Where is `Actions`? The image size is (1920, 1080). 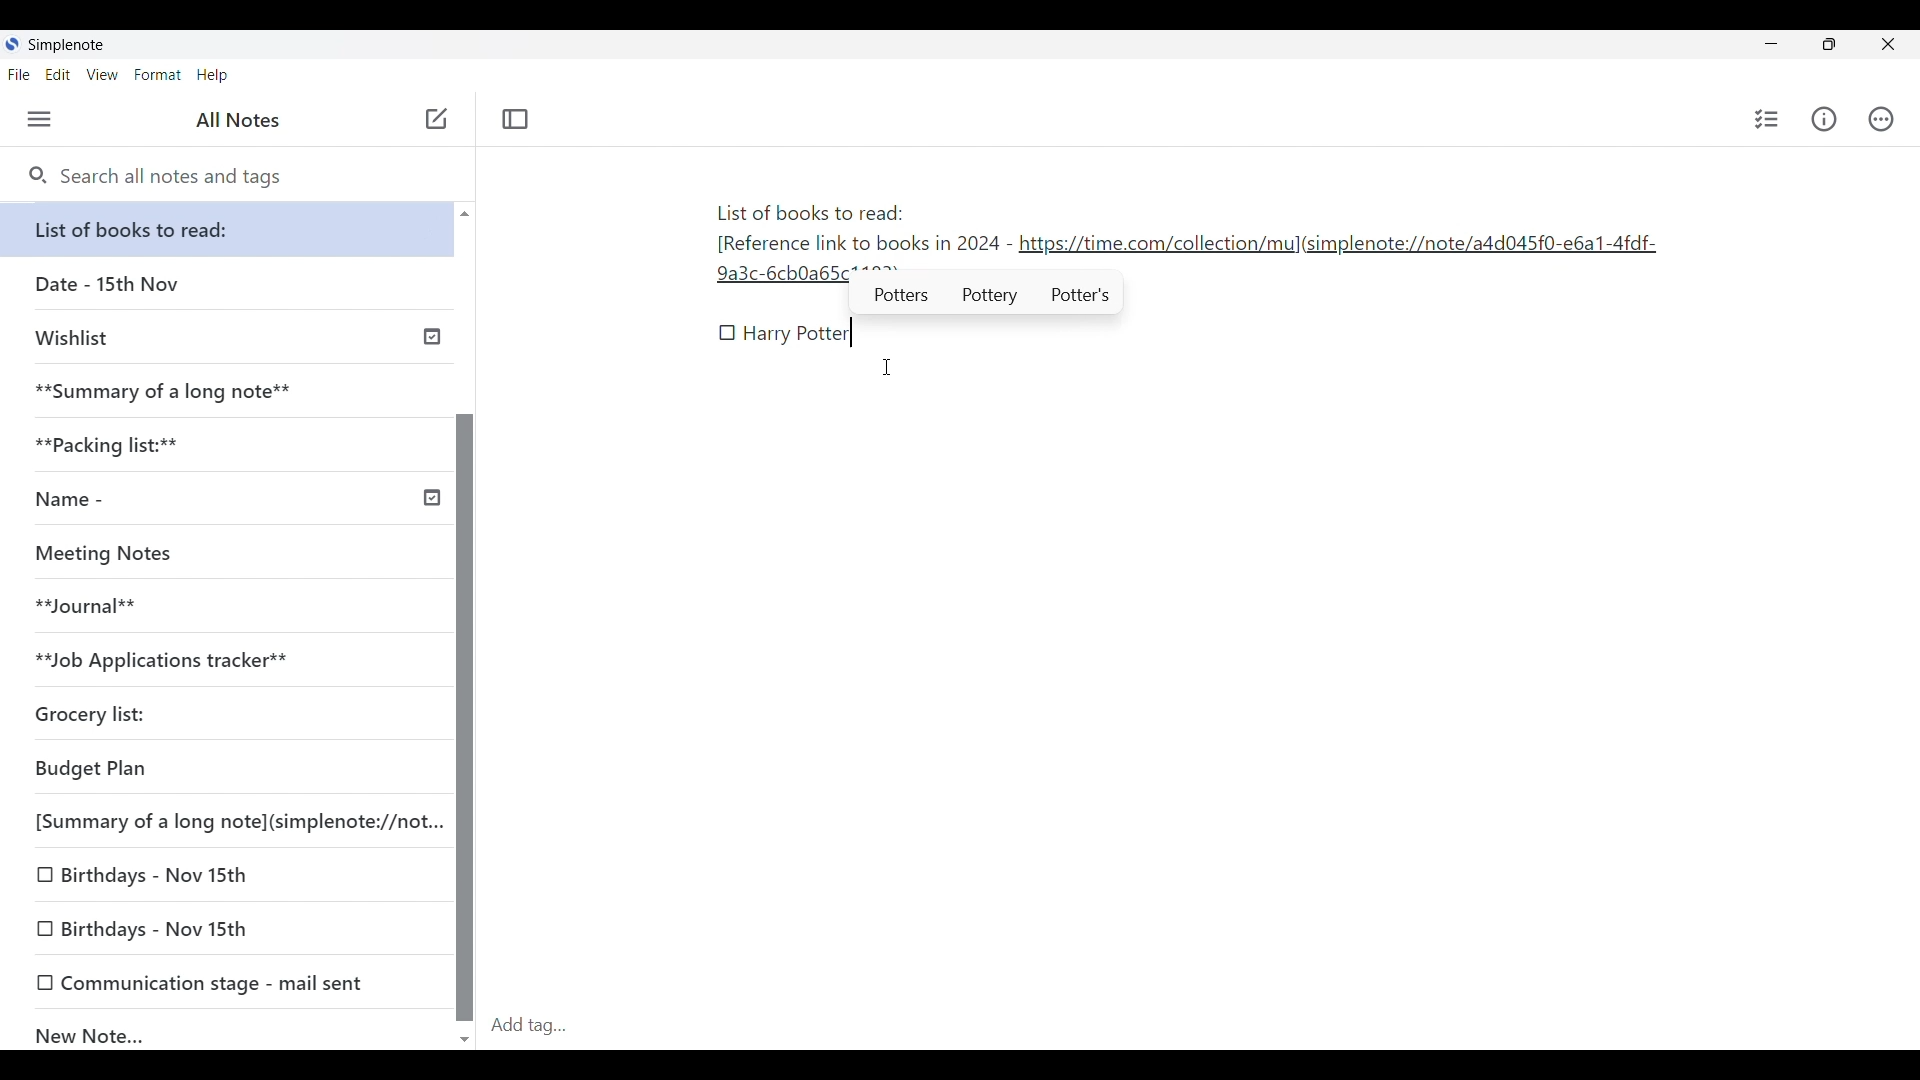
Actions is located at coordinates (1881, 119).